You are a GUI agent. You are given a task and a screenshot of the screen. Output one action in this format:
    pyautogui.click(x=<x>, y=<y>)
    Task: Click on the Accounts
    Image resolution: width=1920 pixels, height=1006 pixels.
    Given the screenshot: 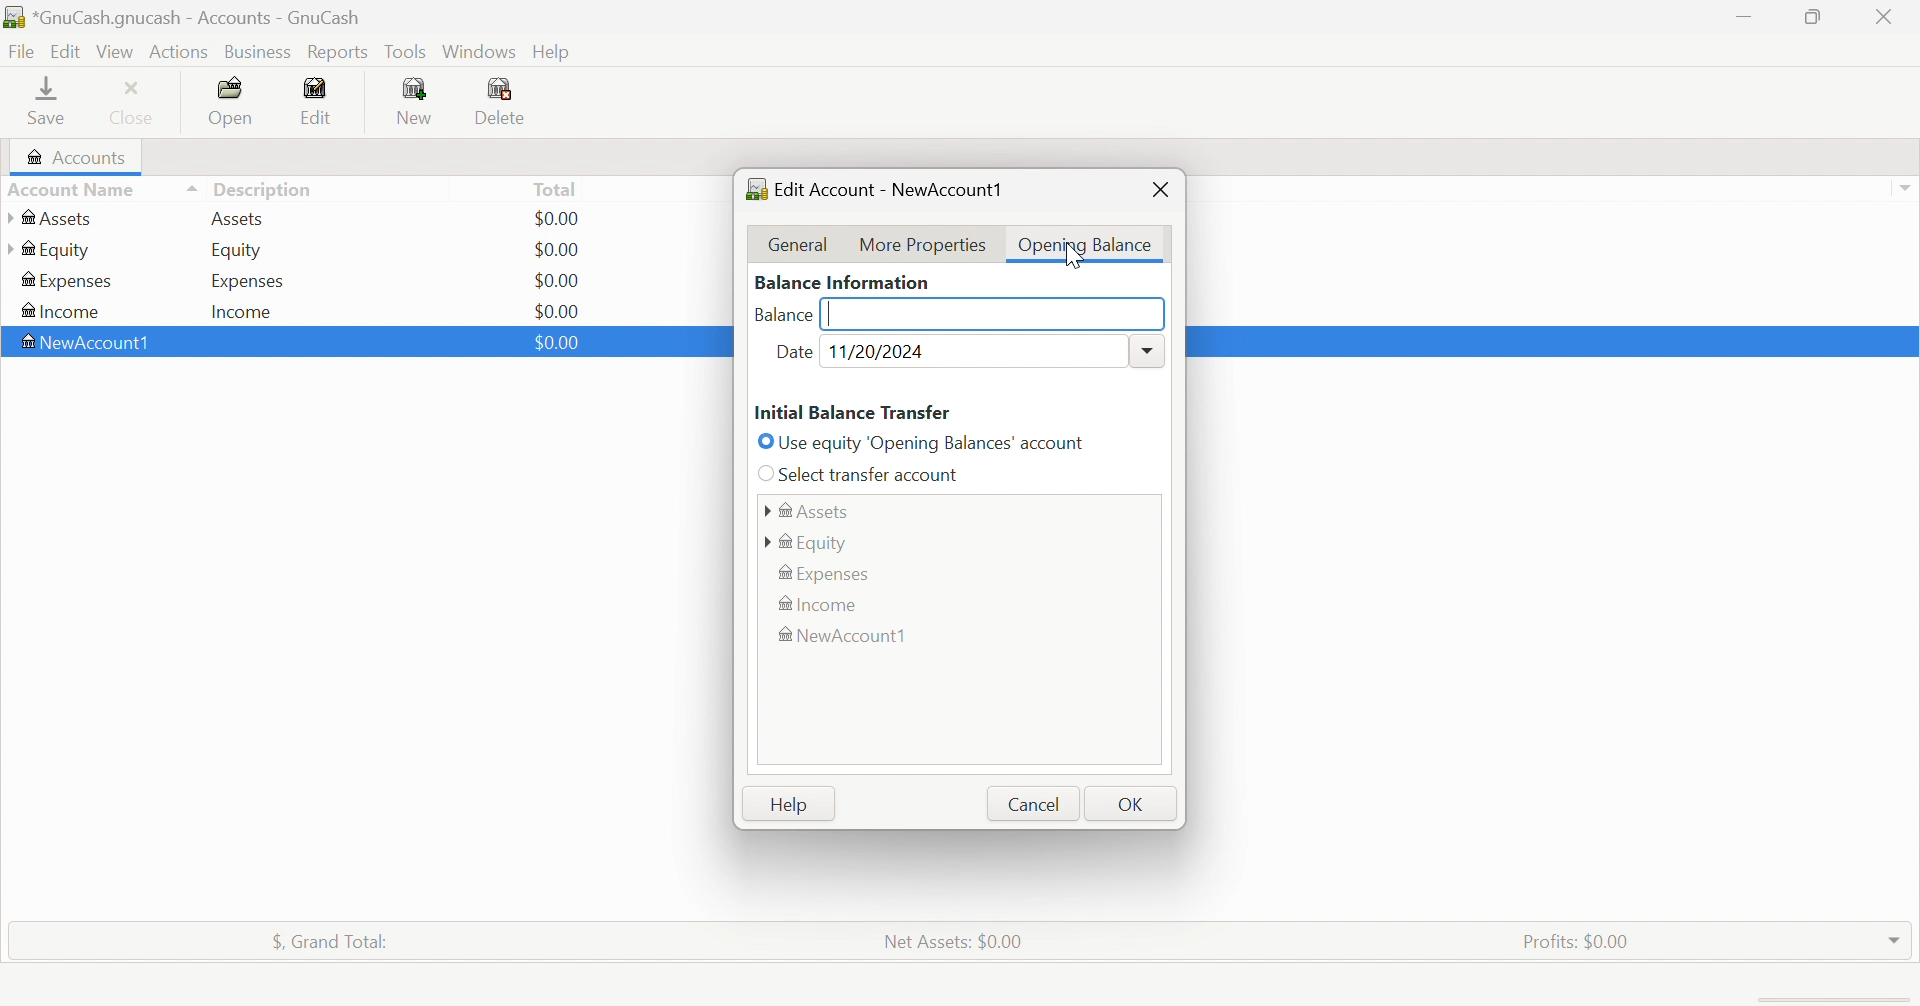 What is the action you would take?
    pyautogui.click(x=78, y=155)
    